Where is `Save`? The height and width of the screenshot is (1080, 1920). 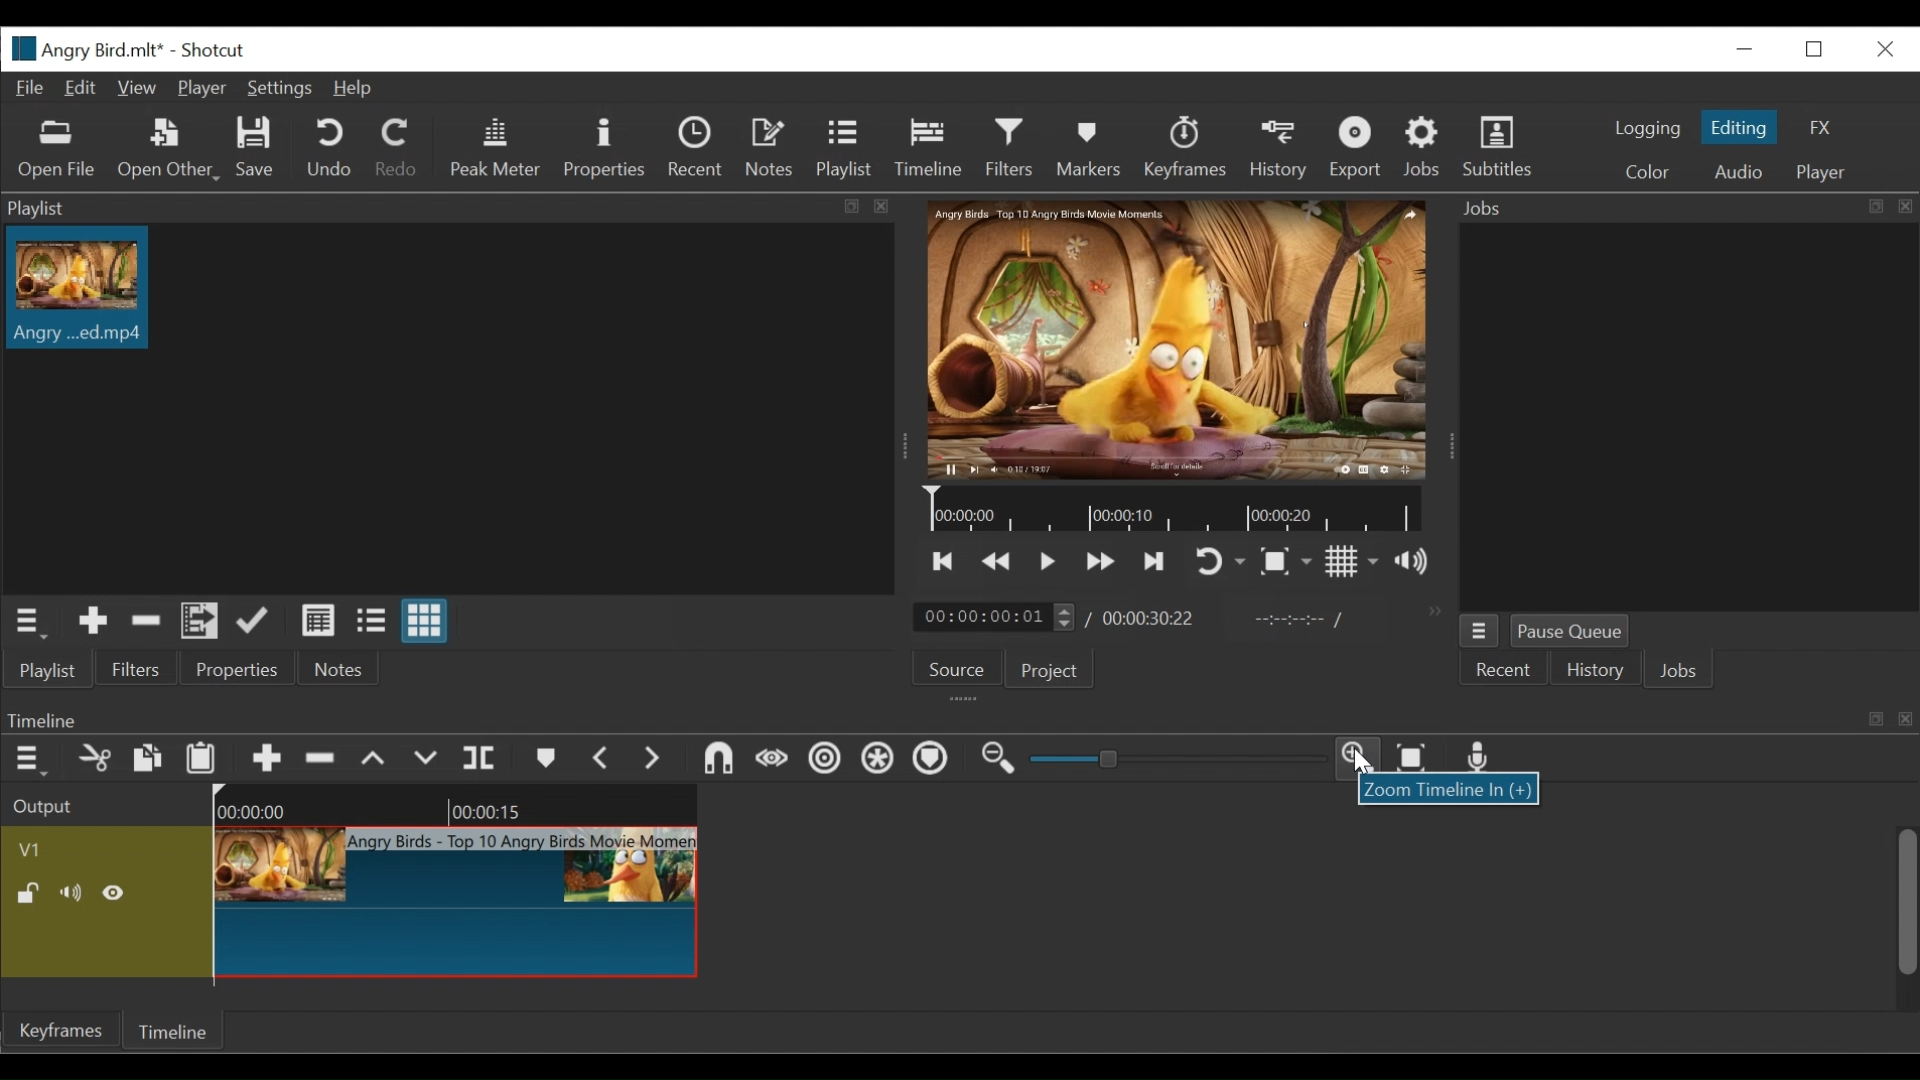
Save is located at coordinates (256, 148).